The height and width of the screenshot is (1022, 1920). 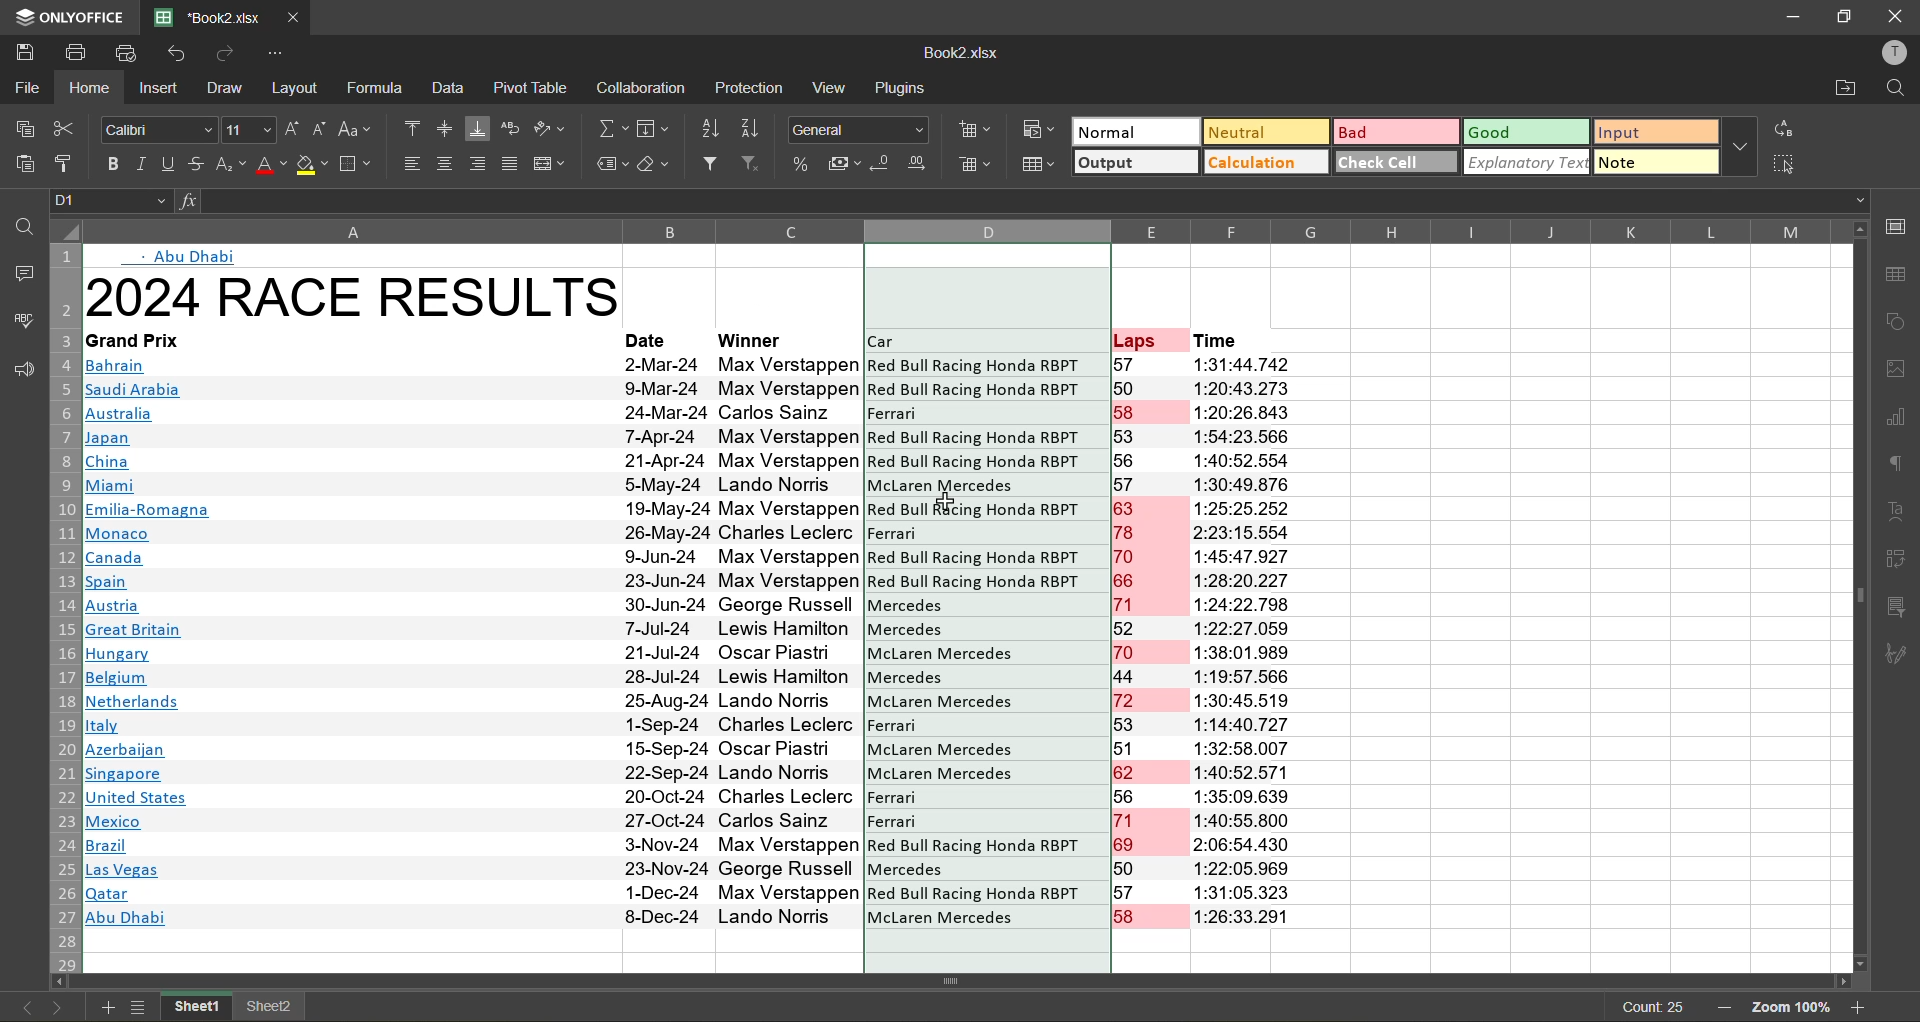 I want to click on change case, so click(x=358, y=130).